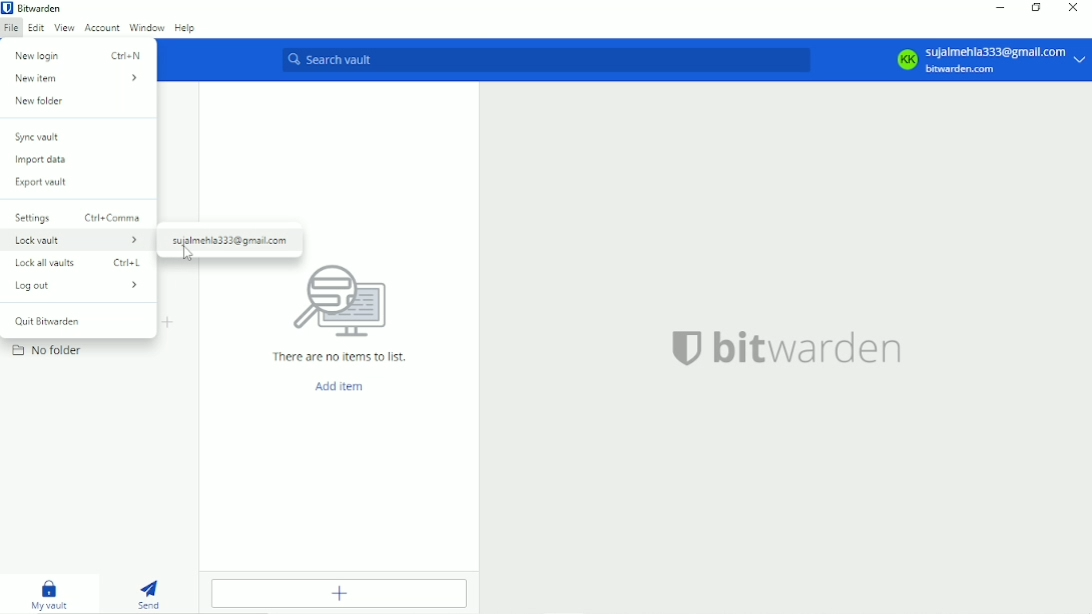  I want to click on Log out, so click(79, 286).